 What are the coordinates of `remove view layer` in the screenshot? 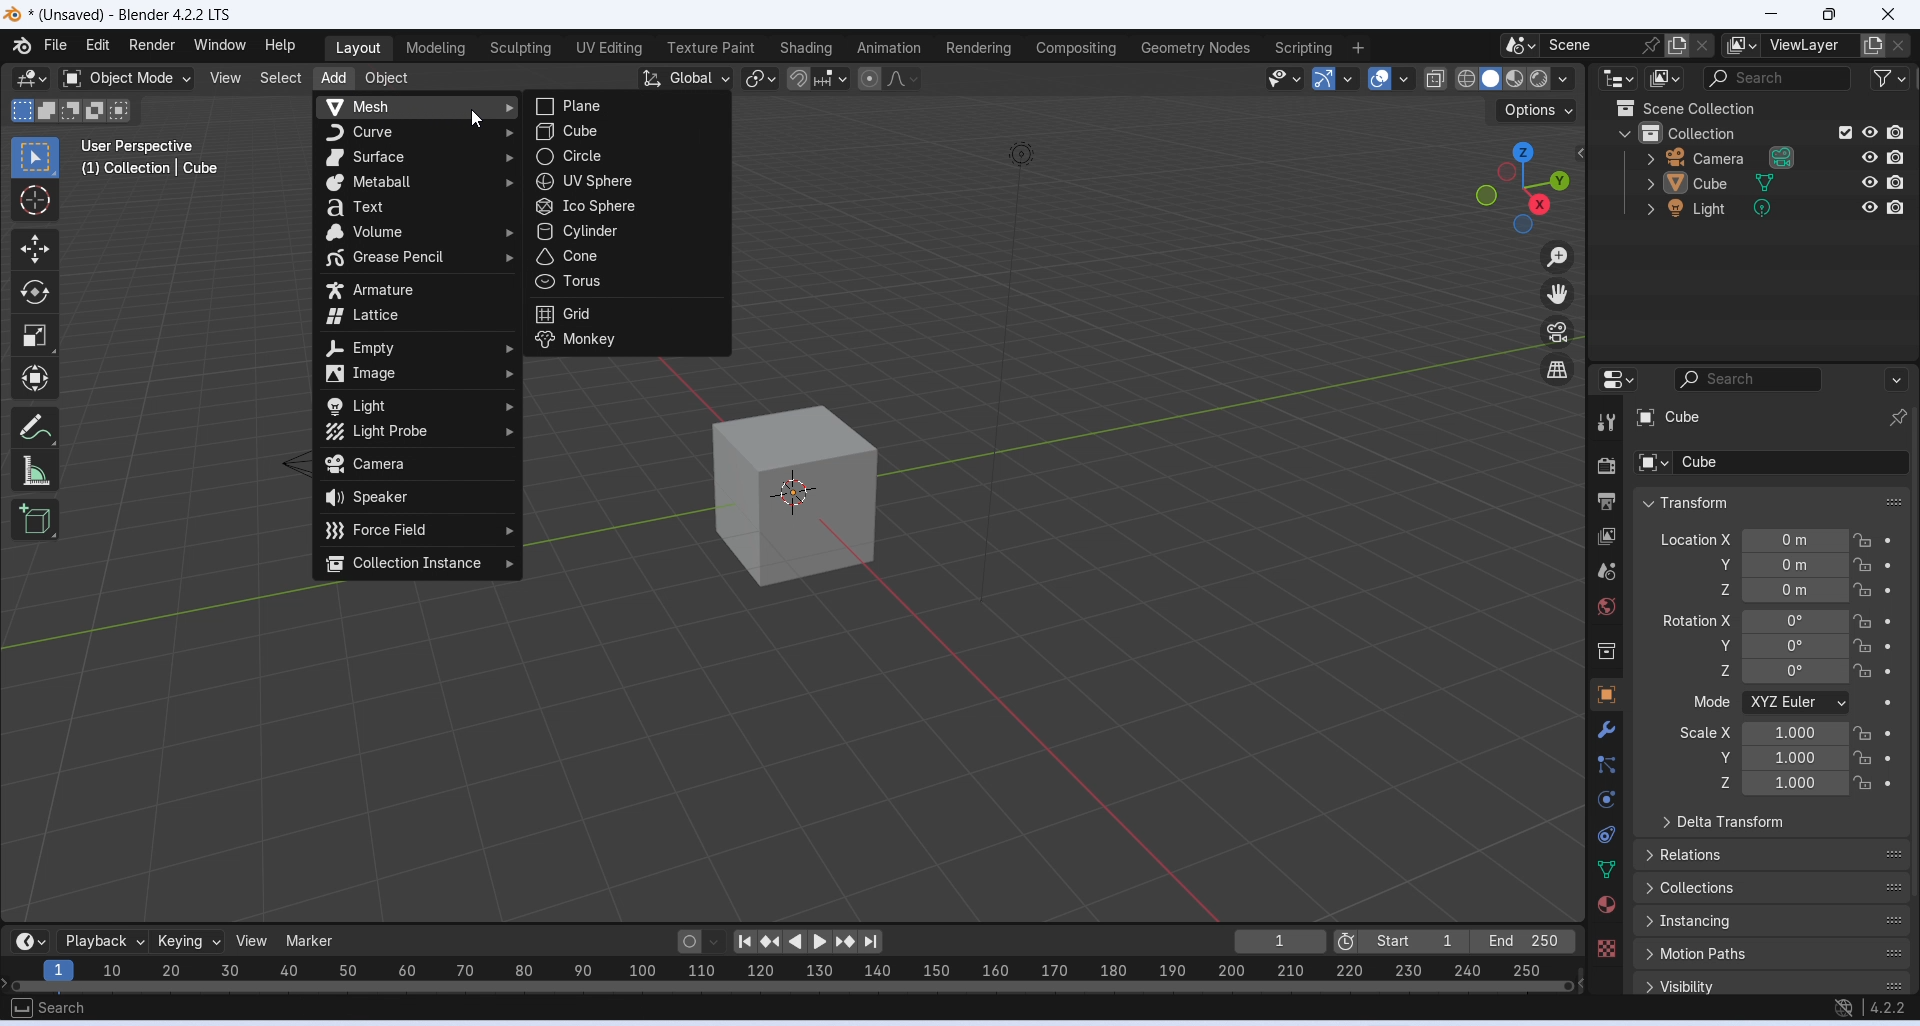 It's located at (1900, 46).